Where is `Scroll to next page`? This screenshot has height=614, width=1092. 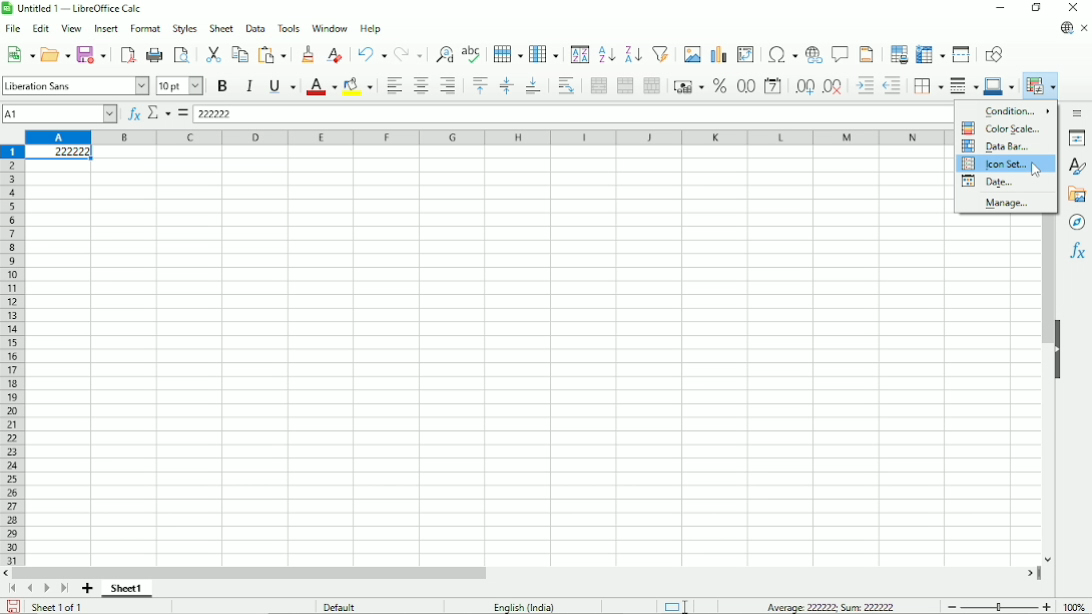 Scroll to next page is located at coordinates (47, 589).